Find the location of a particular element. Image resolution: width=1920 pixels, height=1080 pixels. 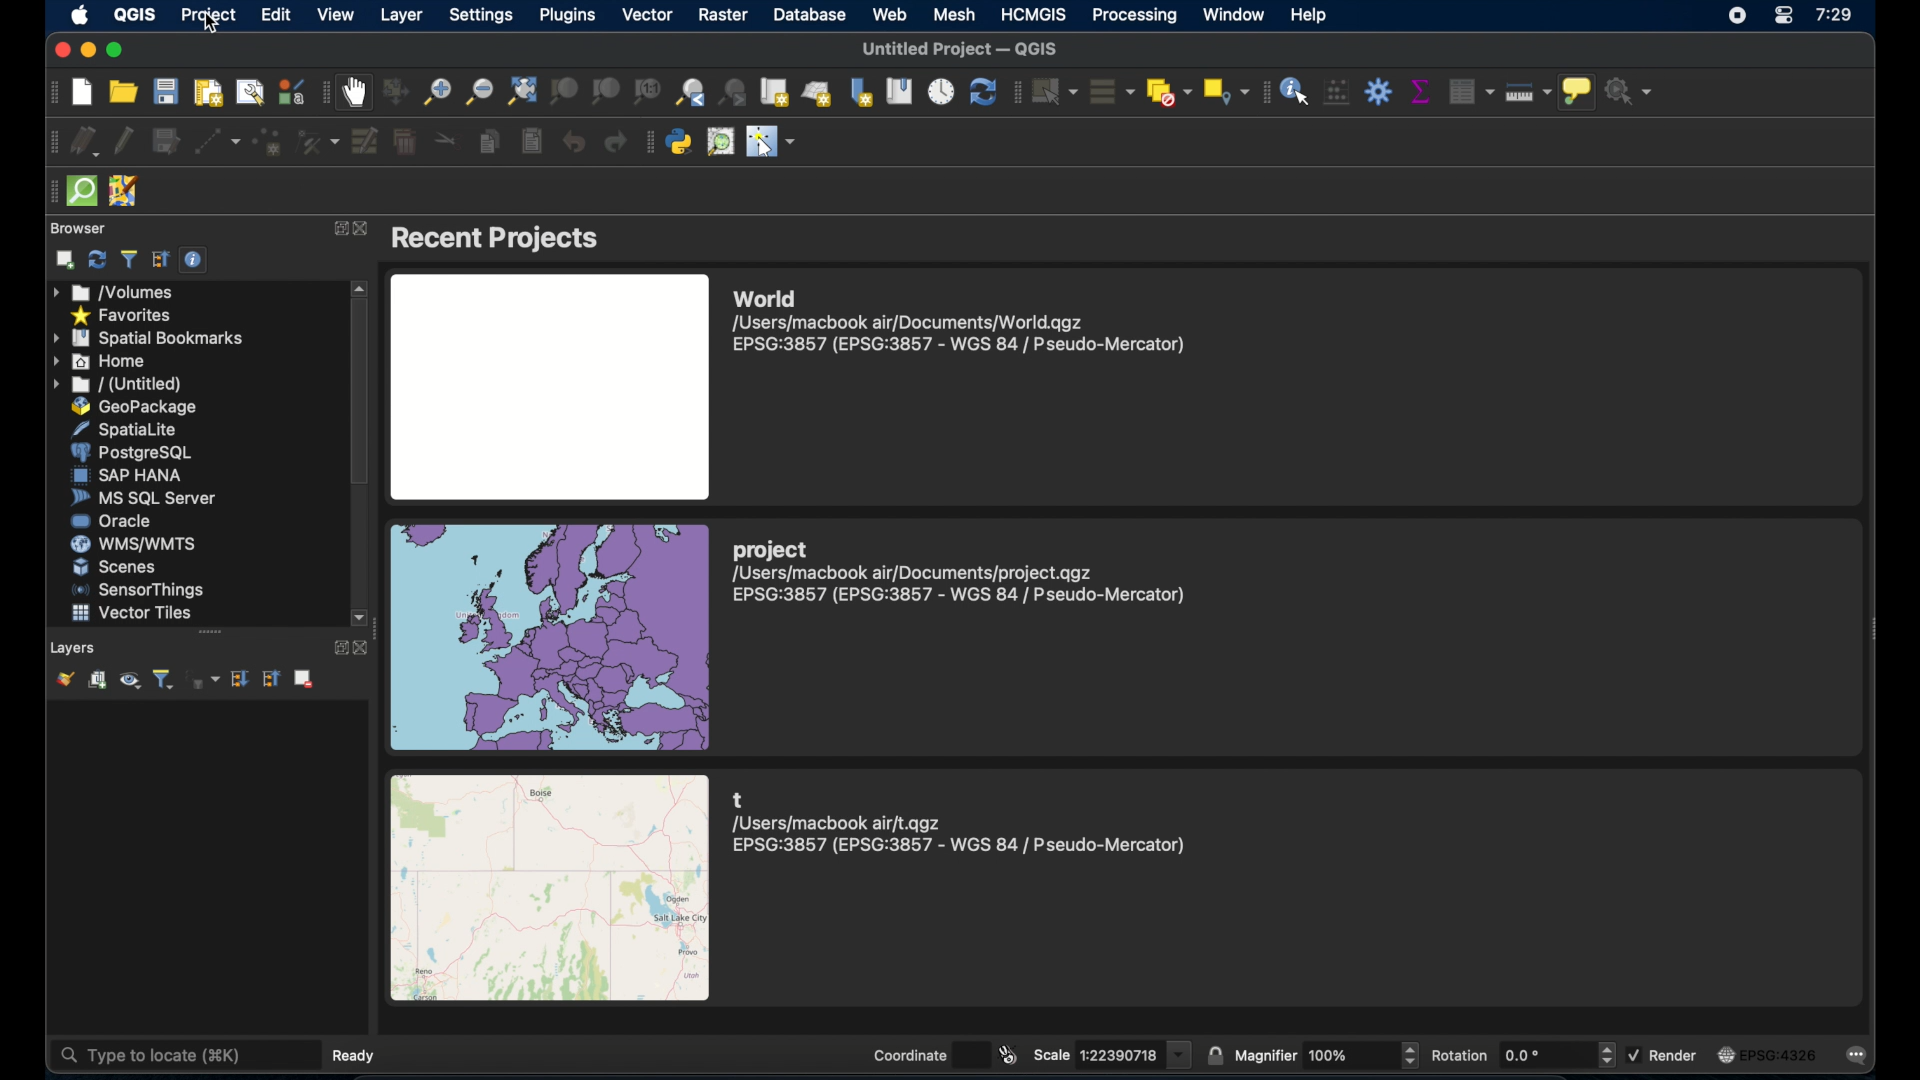

magnifier value is located at coordinates (1352, 1055).